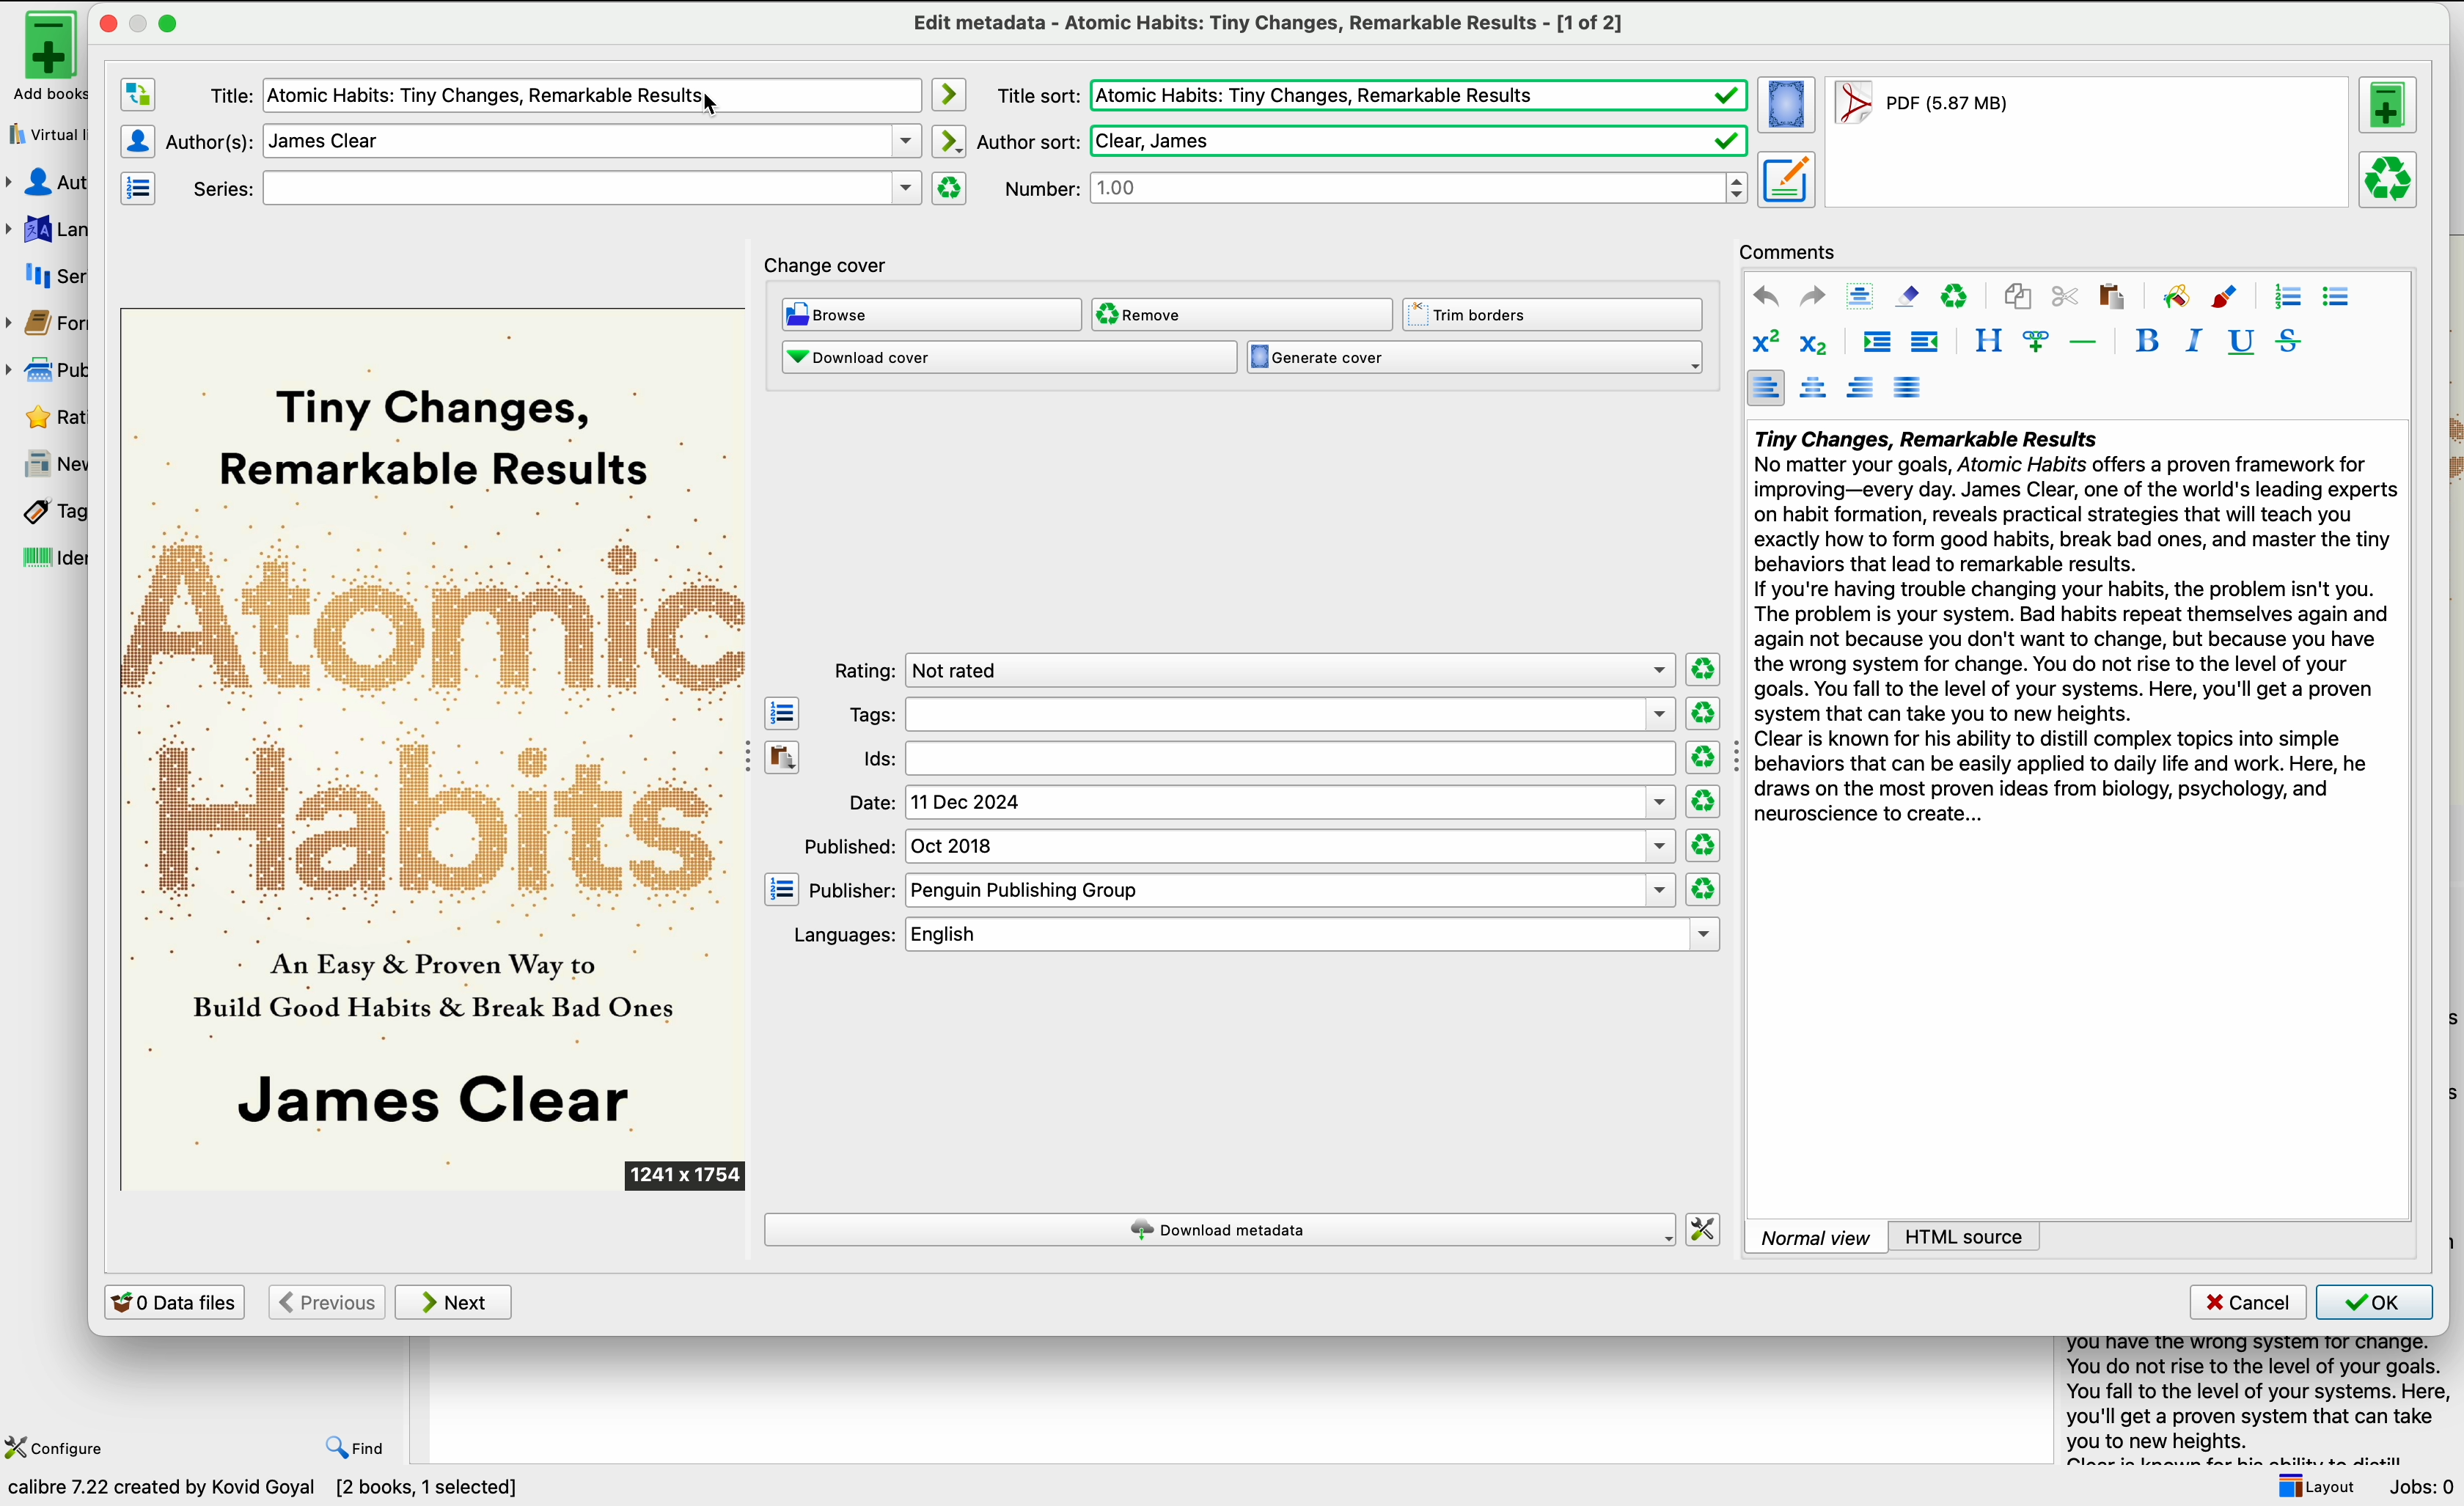  Describe the element at coordinates (1220, 1229) in the screenshot. I see `download metadata` at that location.